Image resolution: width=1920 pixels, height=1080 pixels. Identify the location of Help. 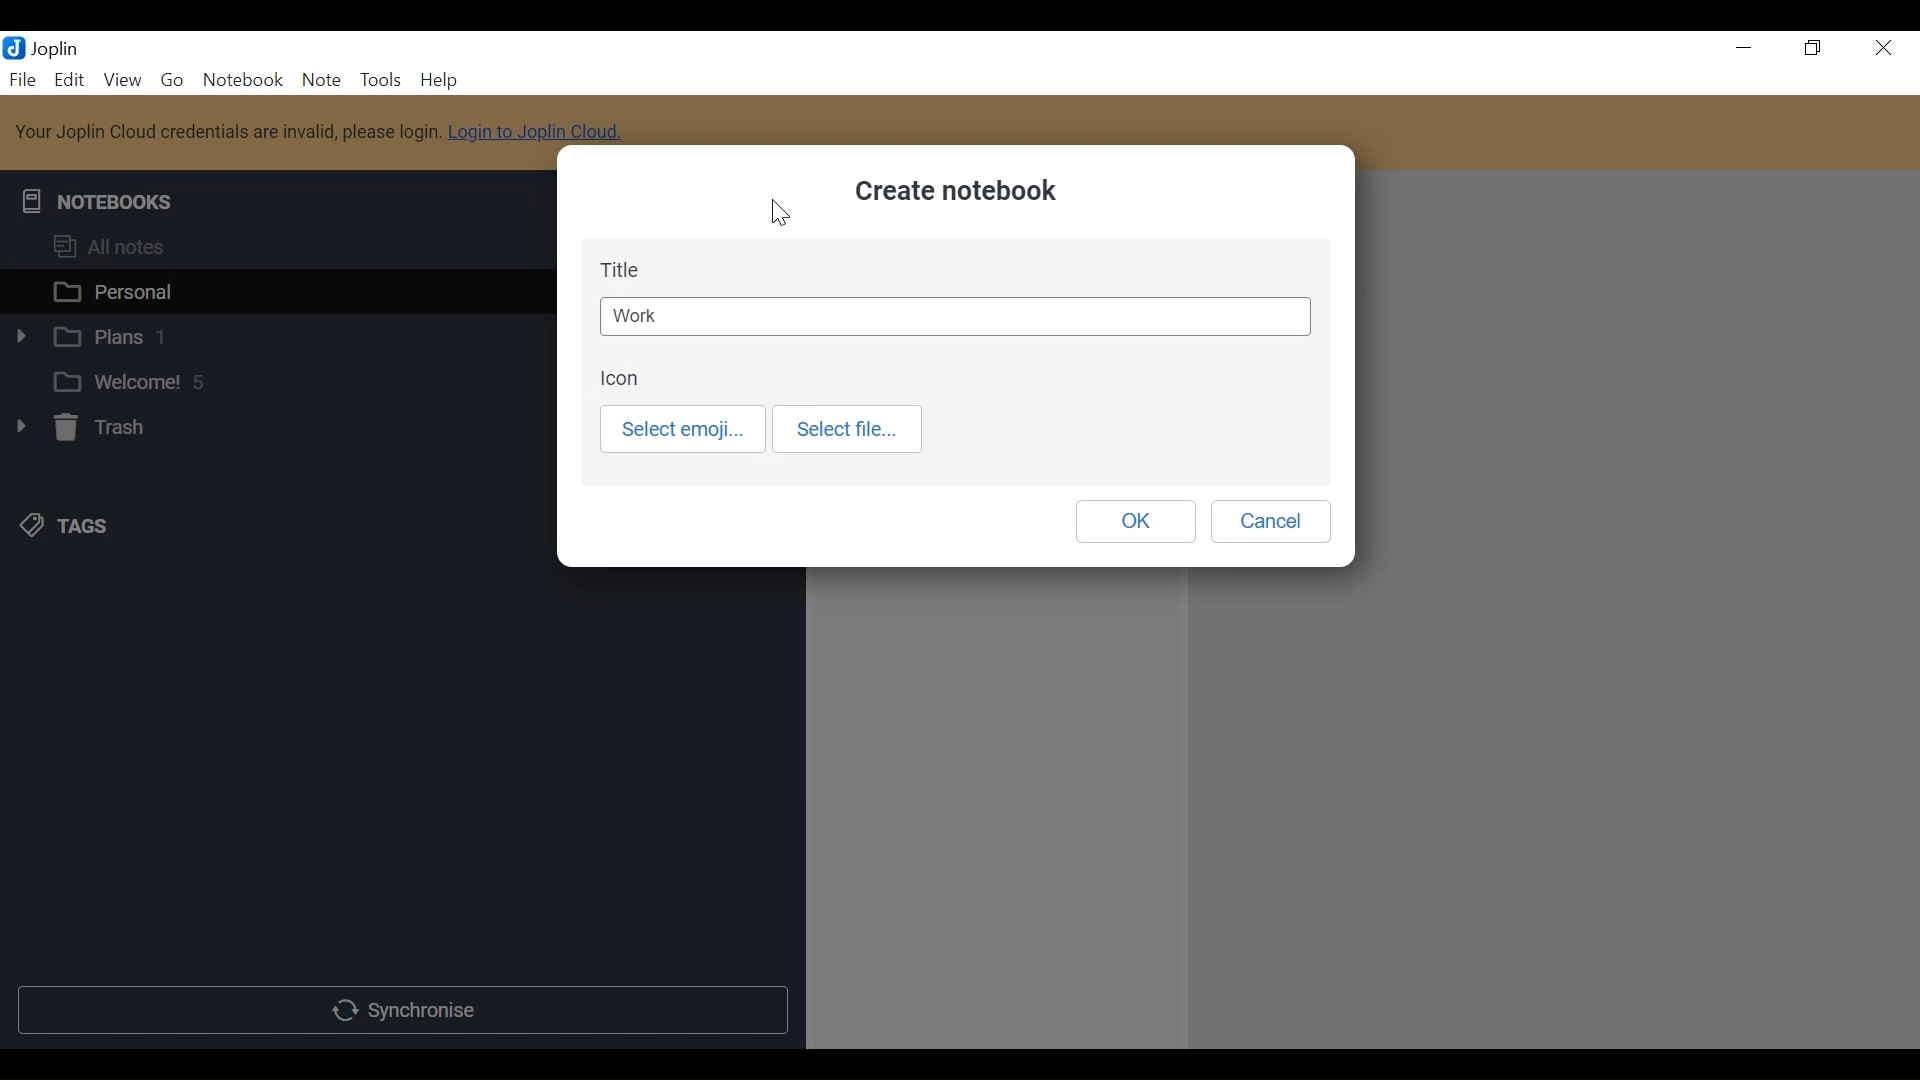
(436, 79).